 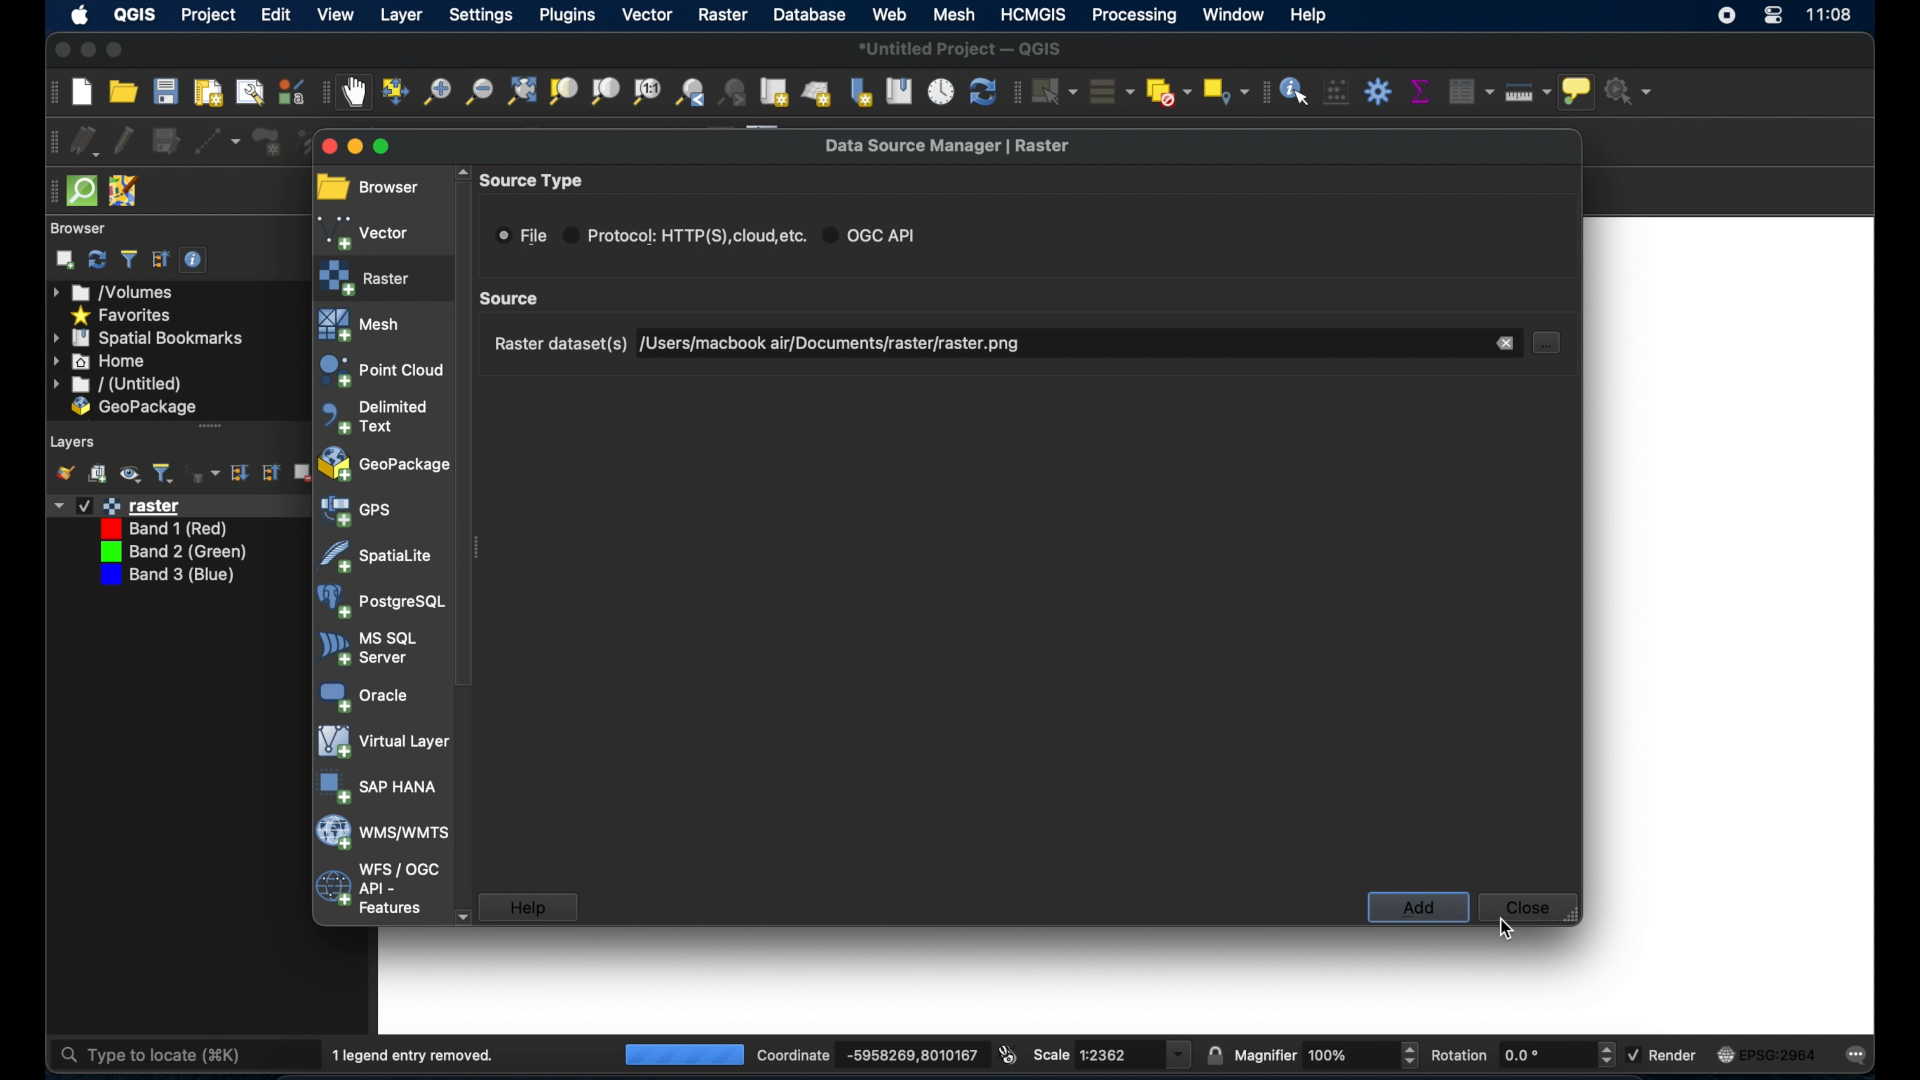 What do you see at coordinates (123, 190) in the screenshot?
I see `josh remote` at bounding box center [123, 190].